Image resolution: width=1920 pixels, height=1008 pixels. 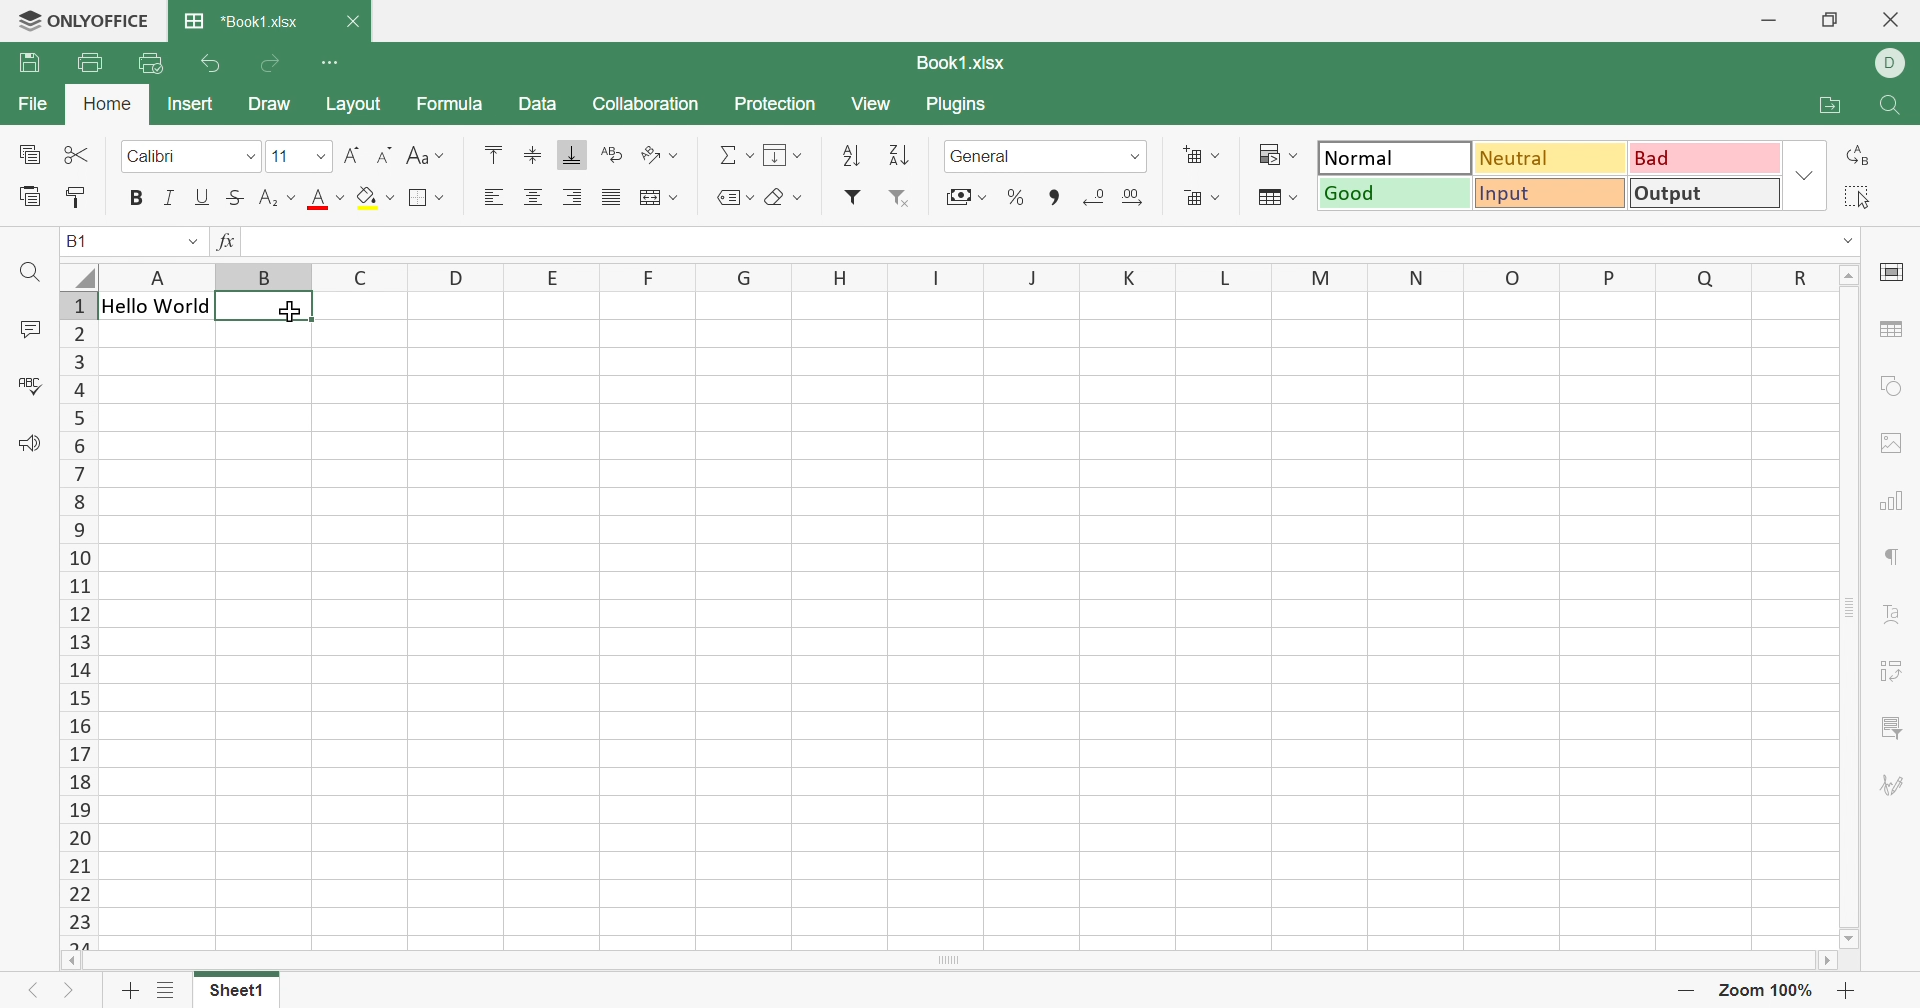 I want to click on Row numbers, so click(x=78, y=618).